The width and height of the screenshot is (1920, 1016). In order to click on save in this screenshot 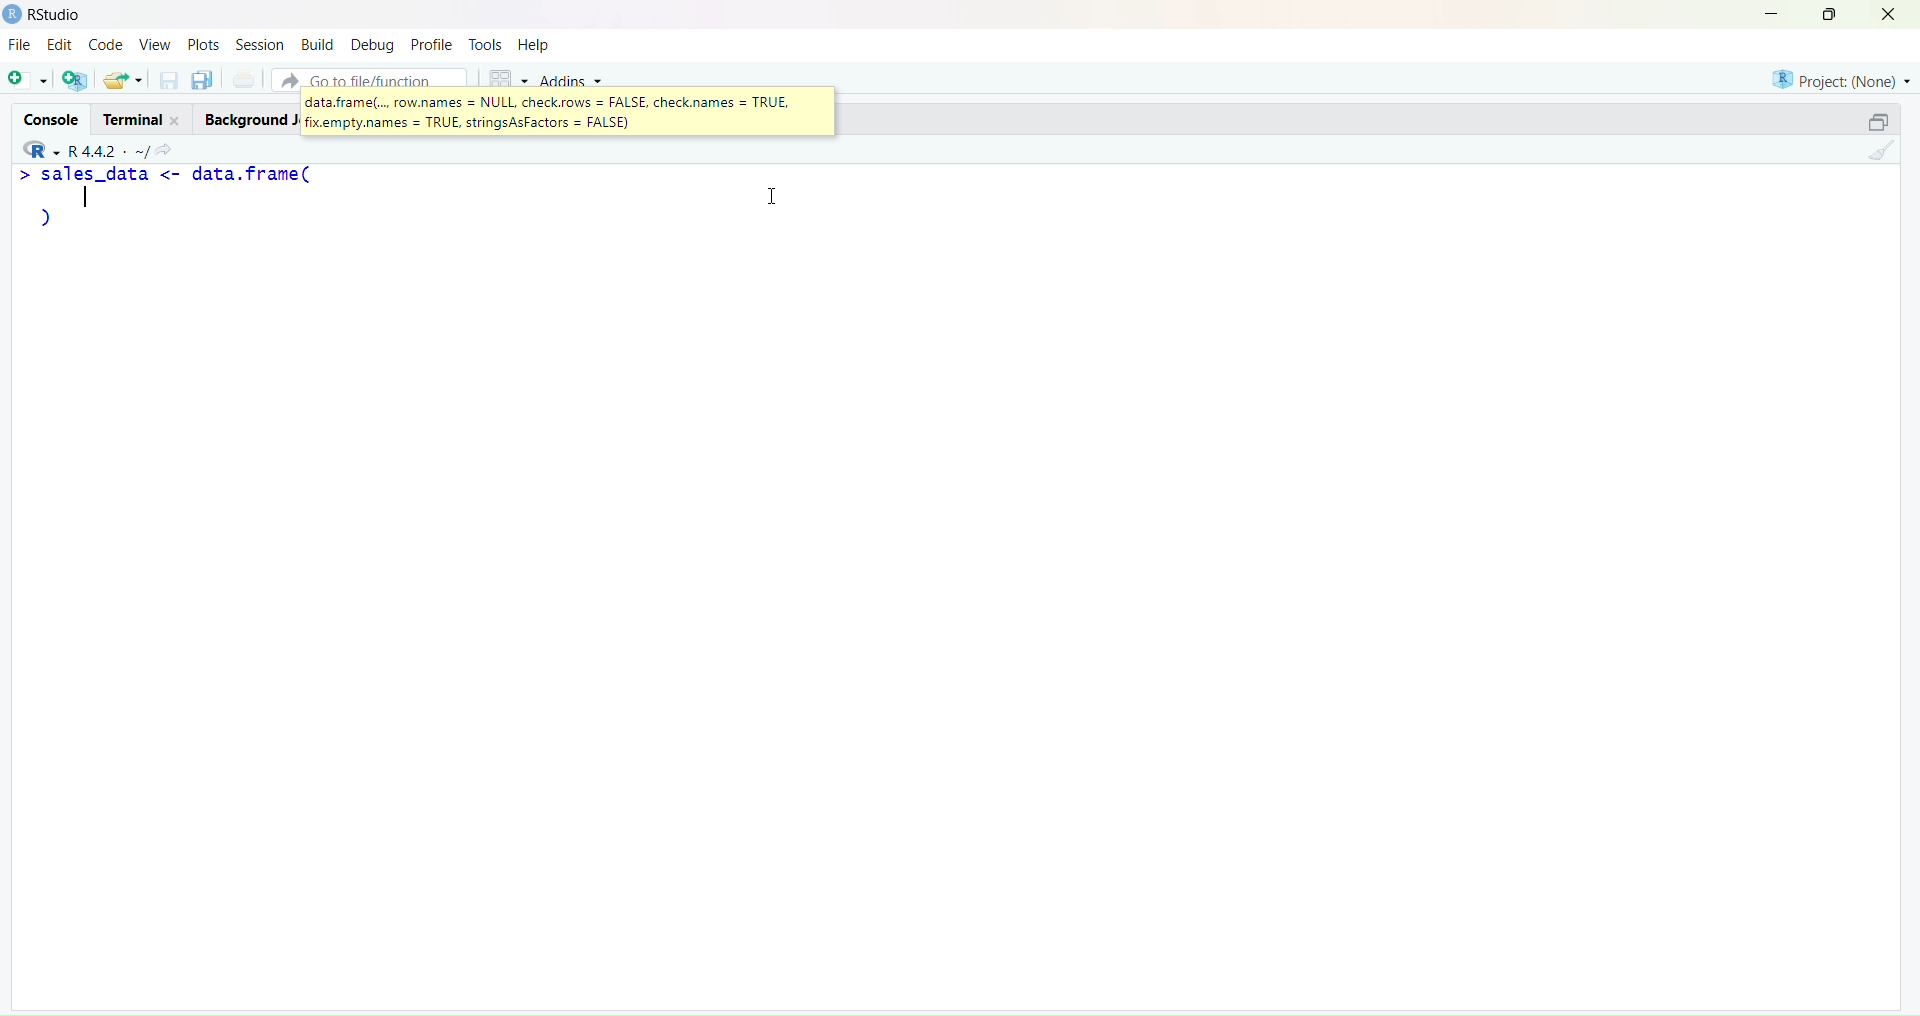, I will do `click(167, 85)`.